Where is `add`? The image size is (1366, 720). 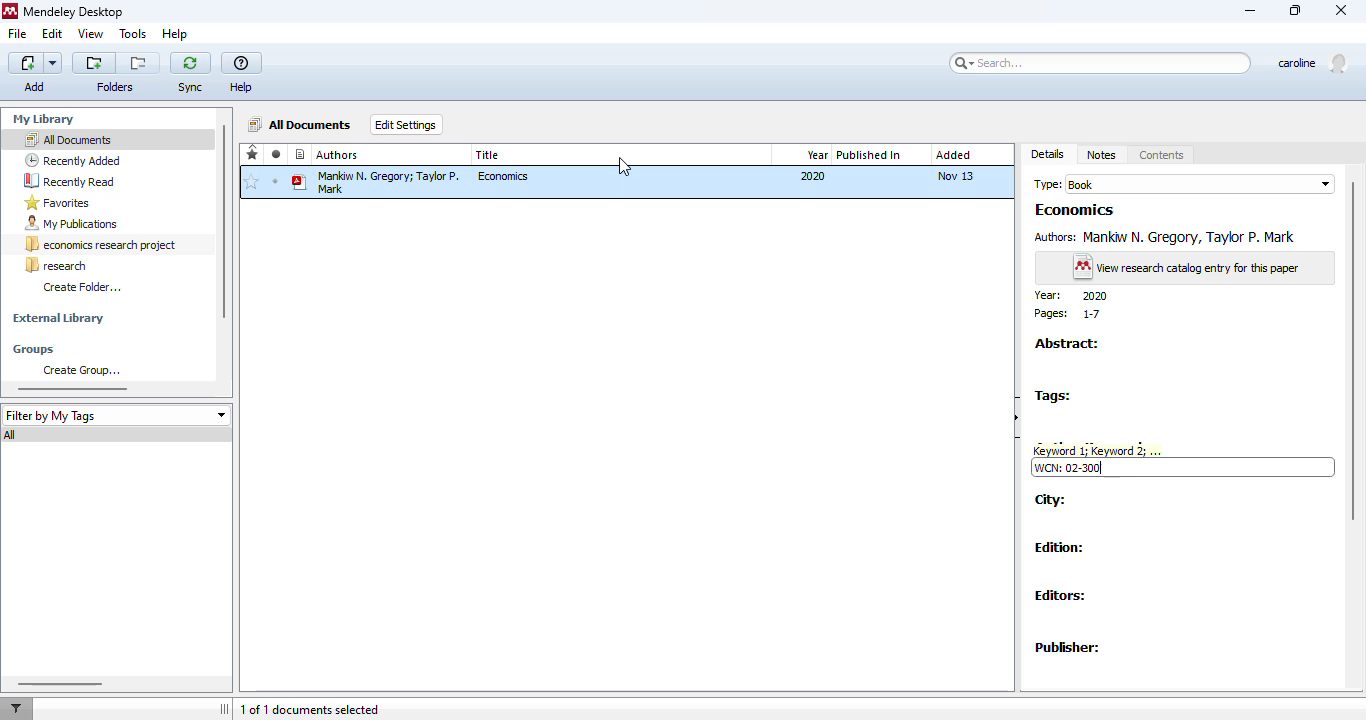
add is located at coordinates (35, 73).